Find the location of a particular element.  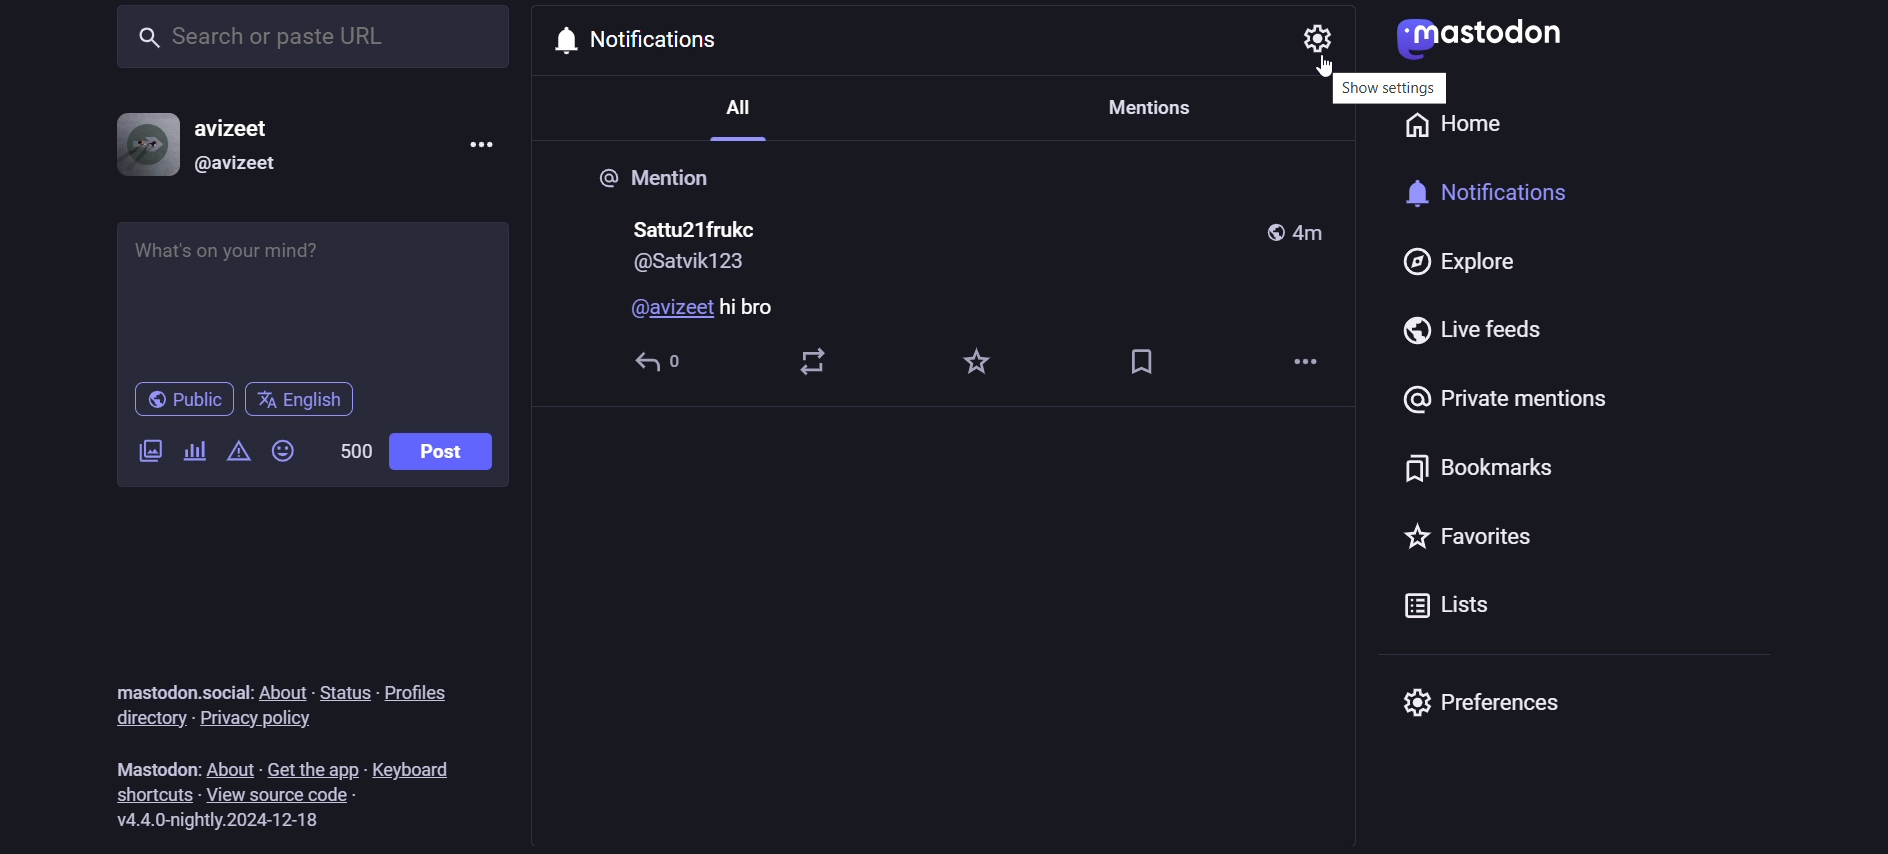

Language: English is located at coordinates (308, 401).